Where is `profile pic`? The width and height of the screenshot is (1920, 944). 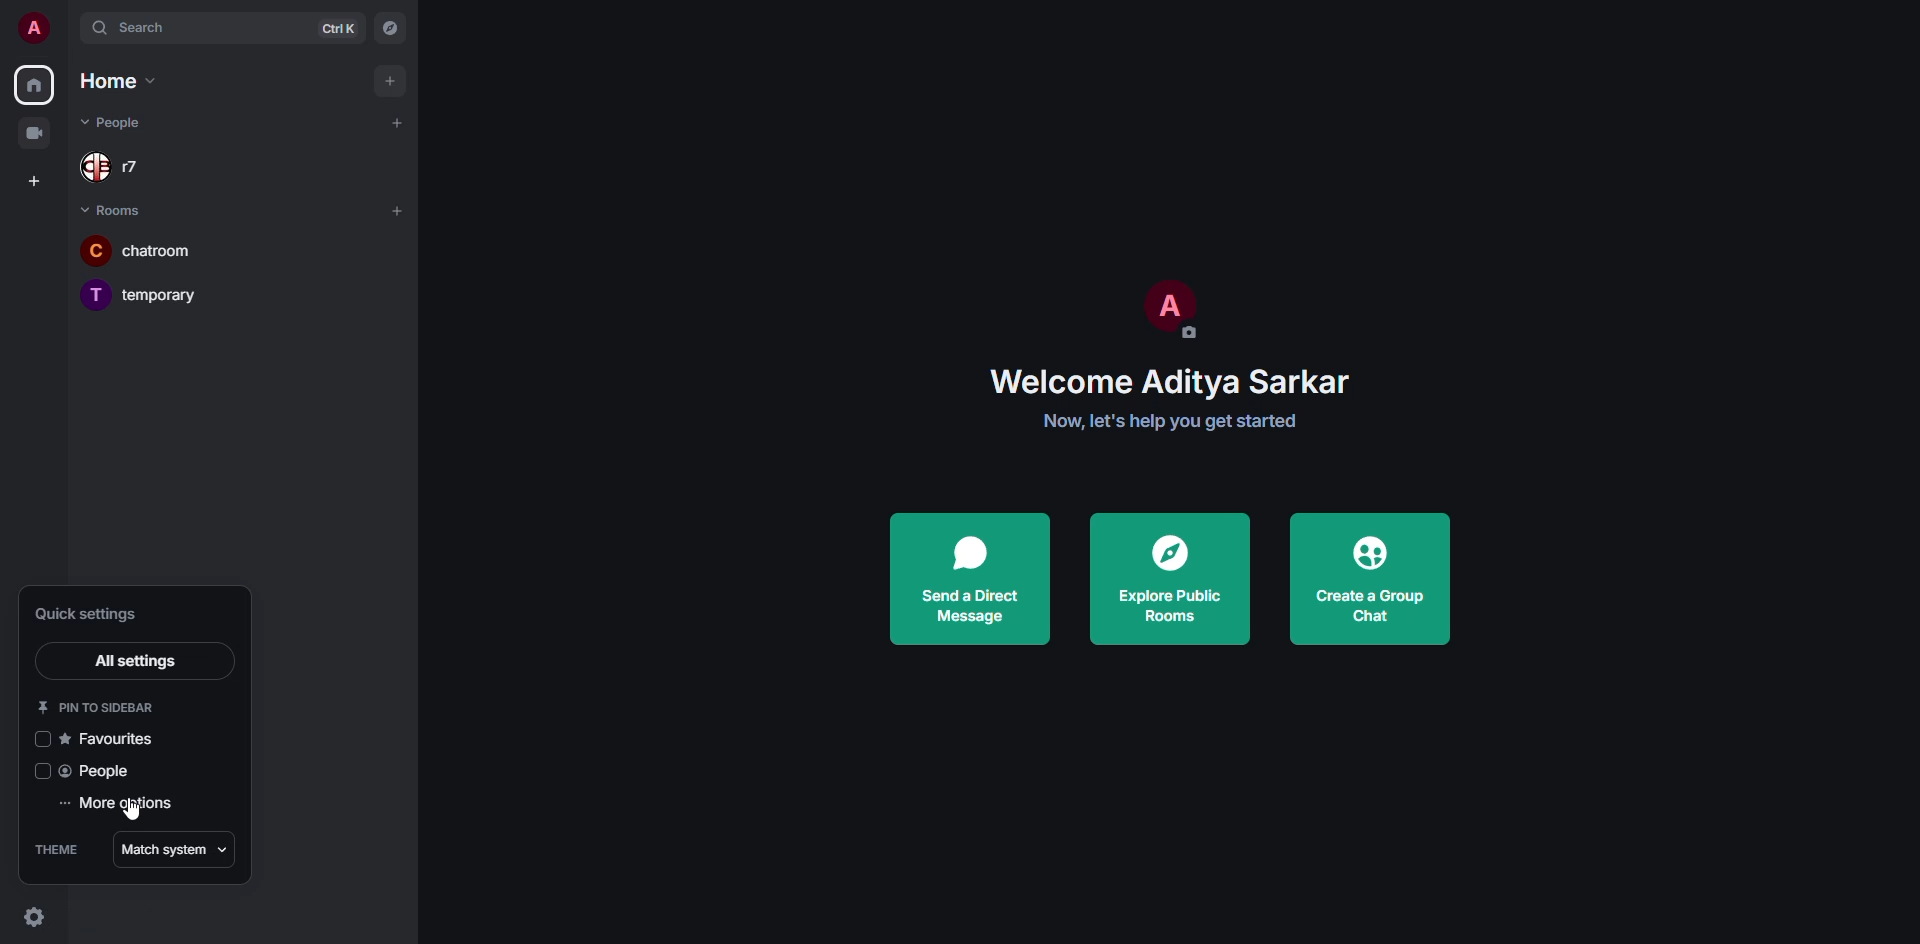
profile pic is located at coordinates (1167, 307).